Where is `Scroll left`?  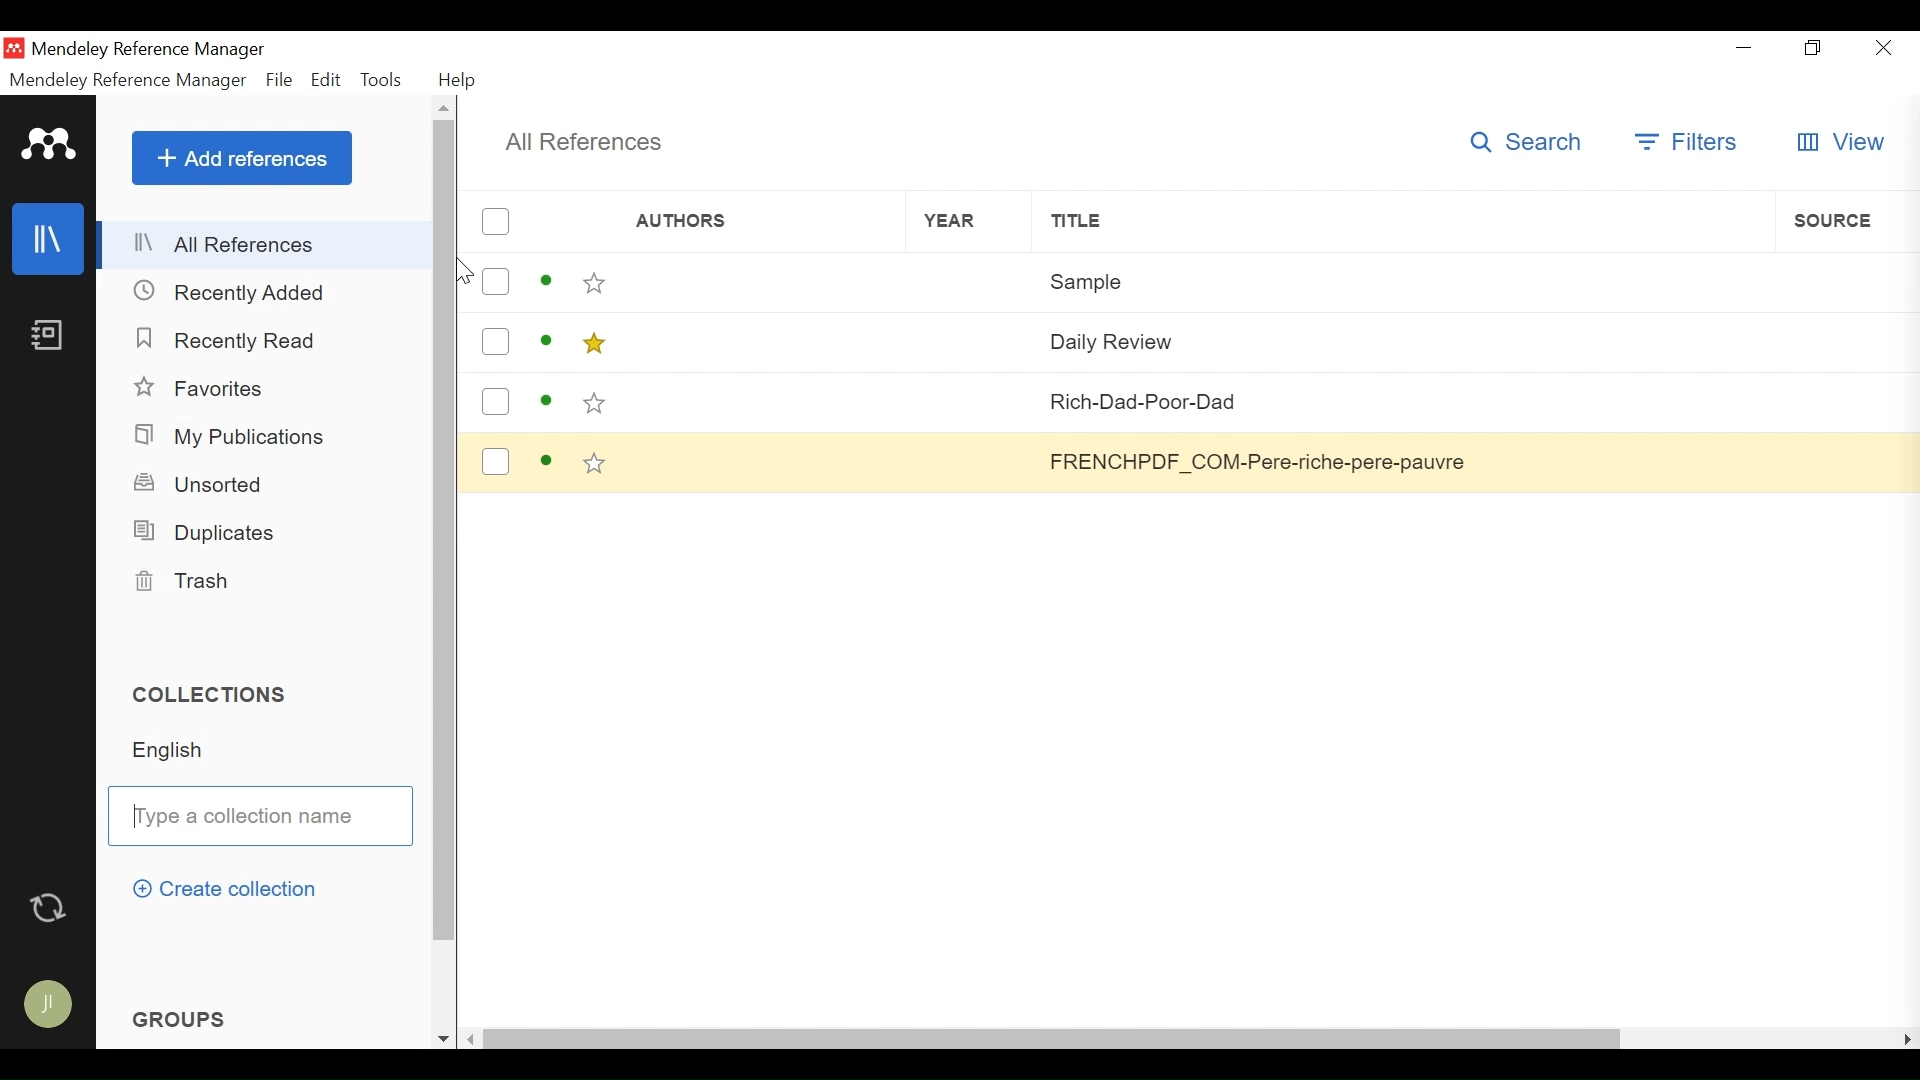 Scroll left is located at coordinates (475, 1038).